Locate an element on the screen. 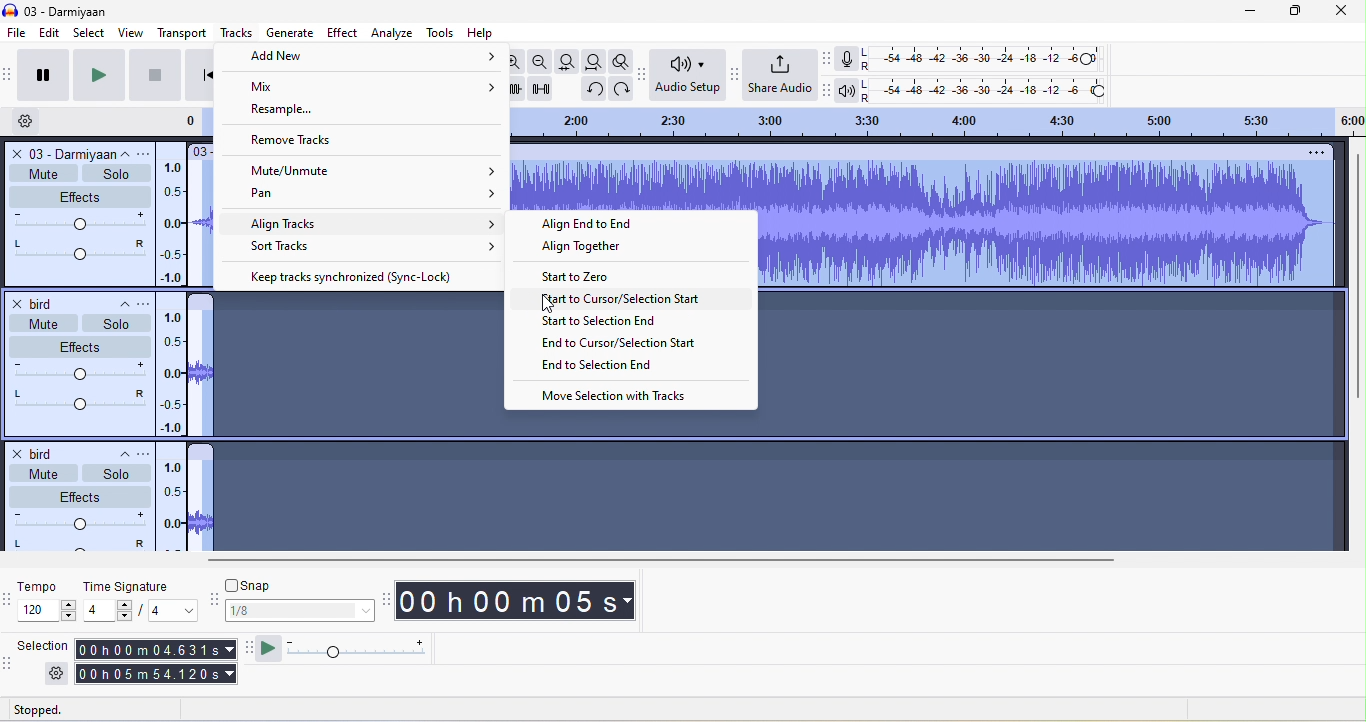 The height and width of the screenshot is (722, 1366). file is located at coordinates (18, 33).